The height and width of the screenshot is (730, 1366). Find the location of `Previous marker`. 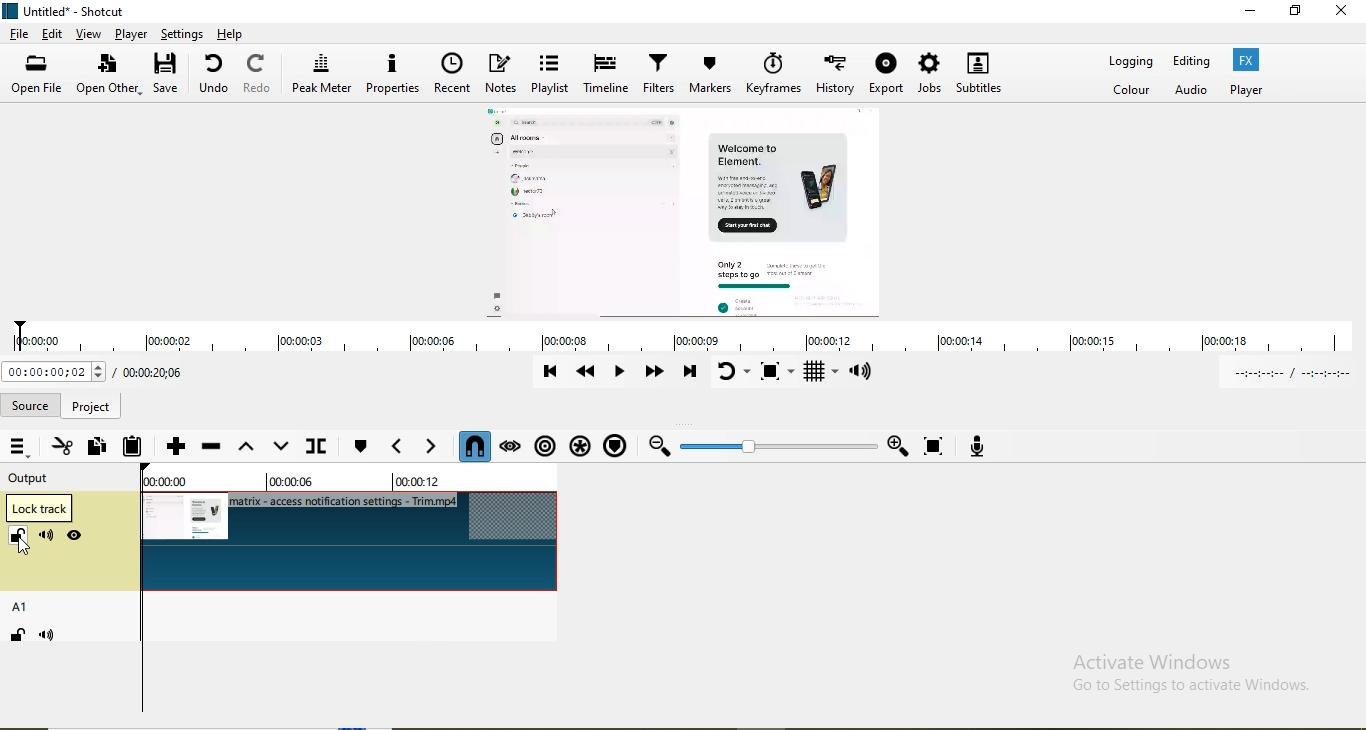

Previous marker is located at coordinates (394, 448).